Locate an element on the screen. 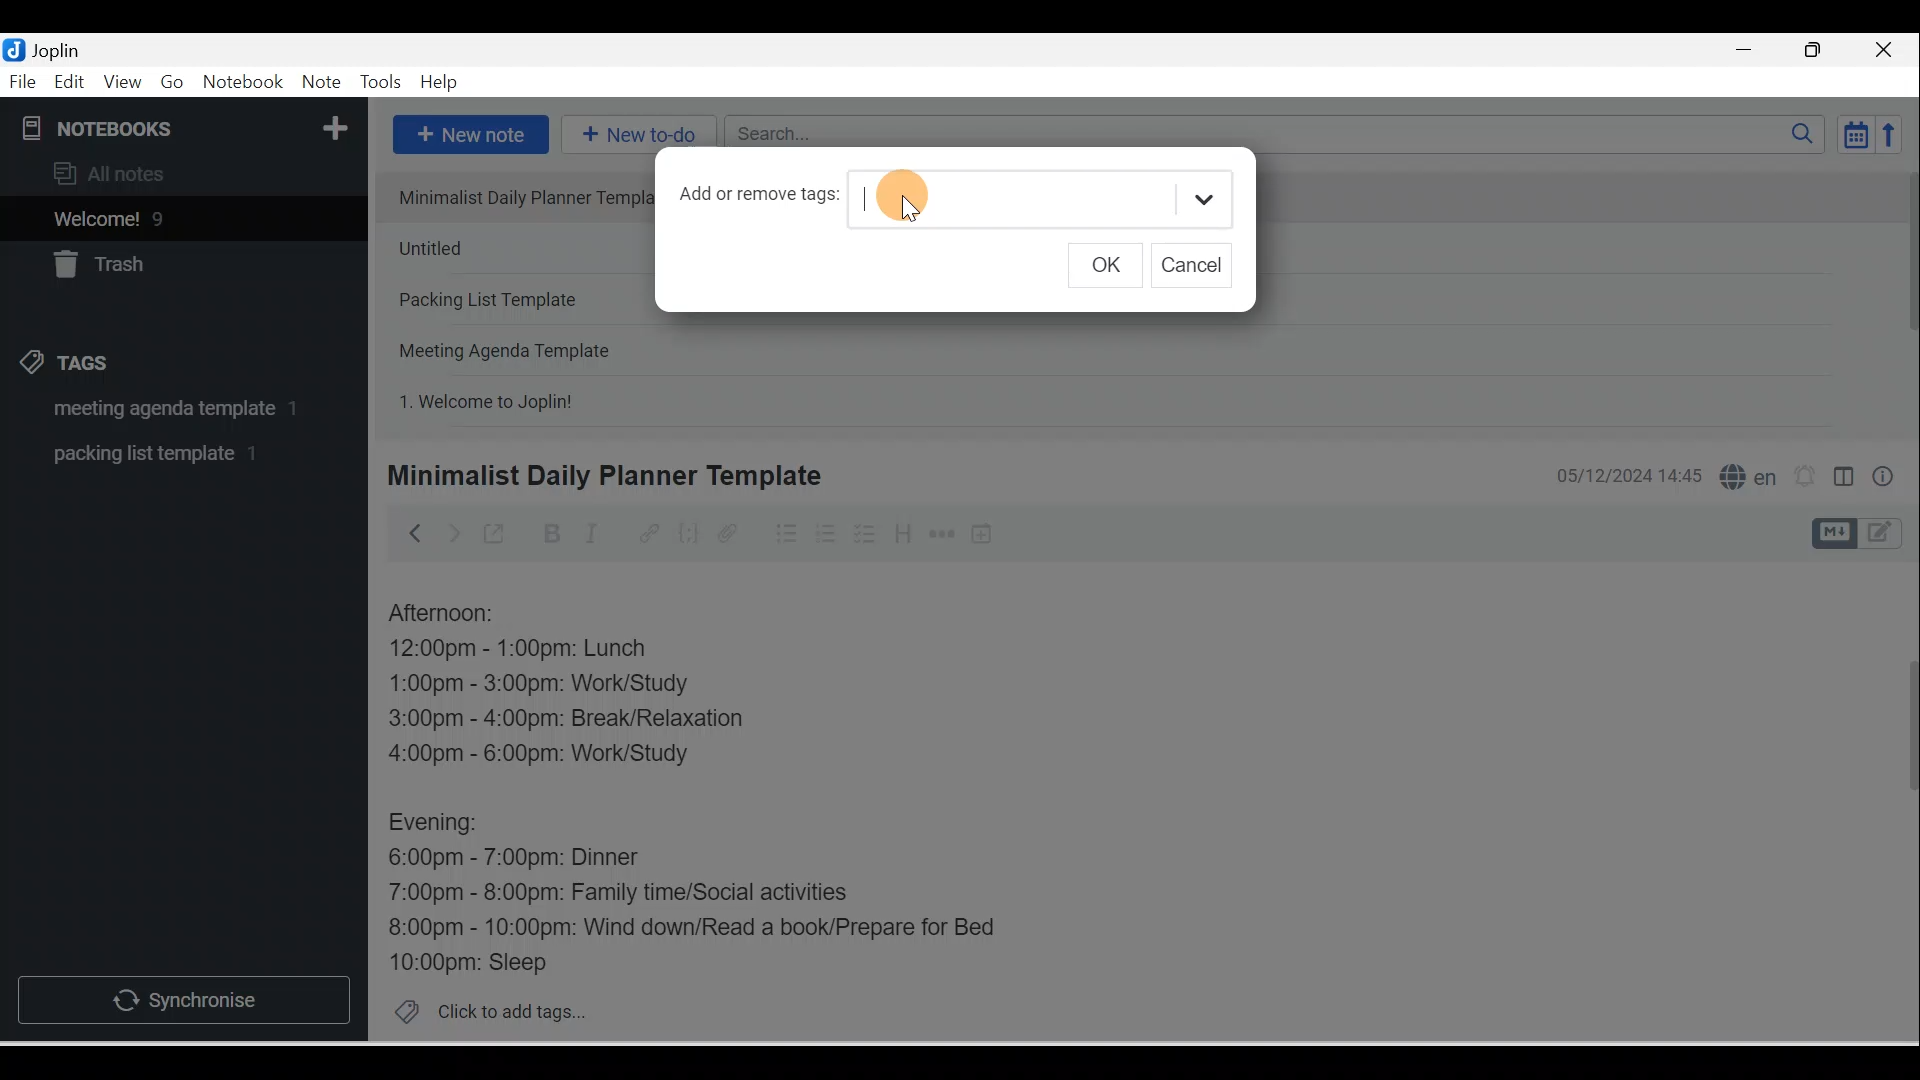 The image size is (1920, 1080). Bulleted list is located at coordinates (782, 533).